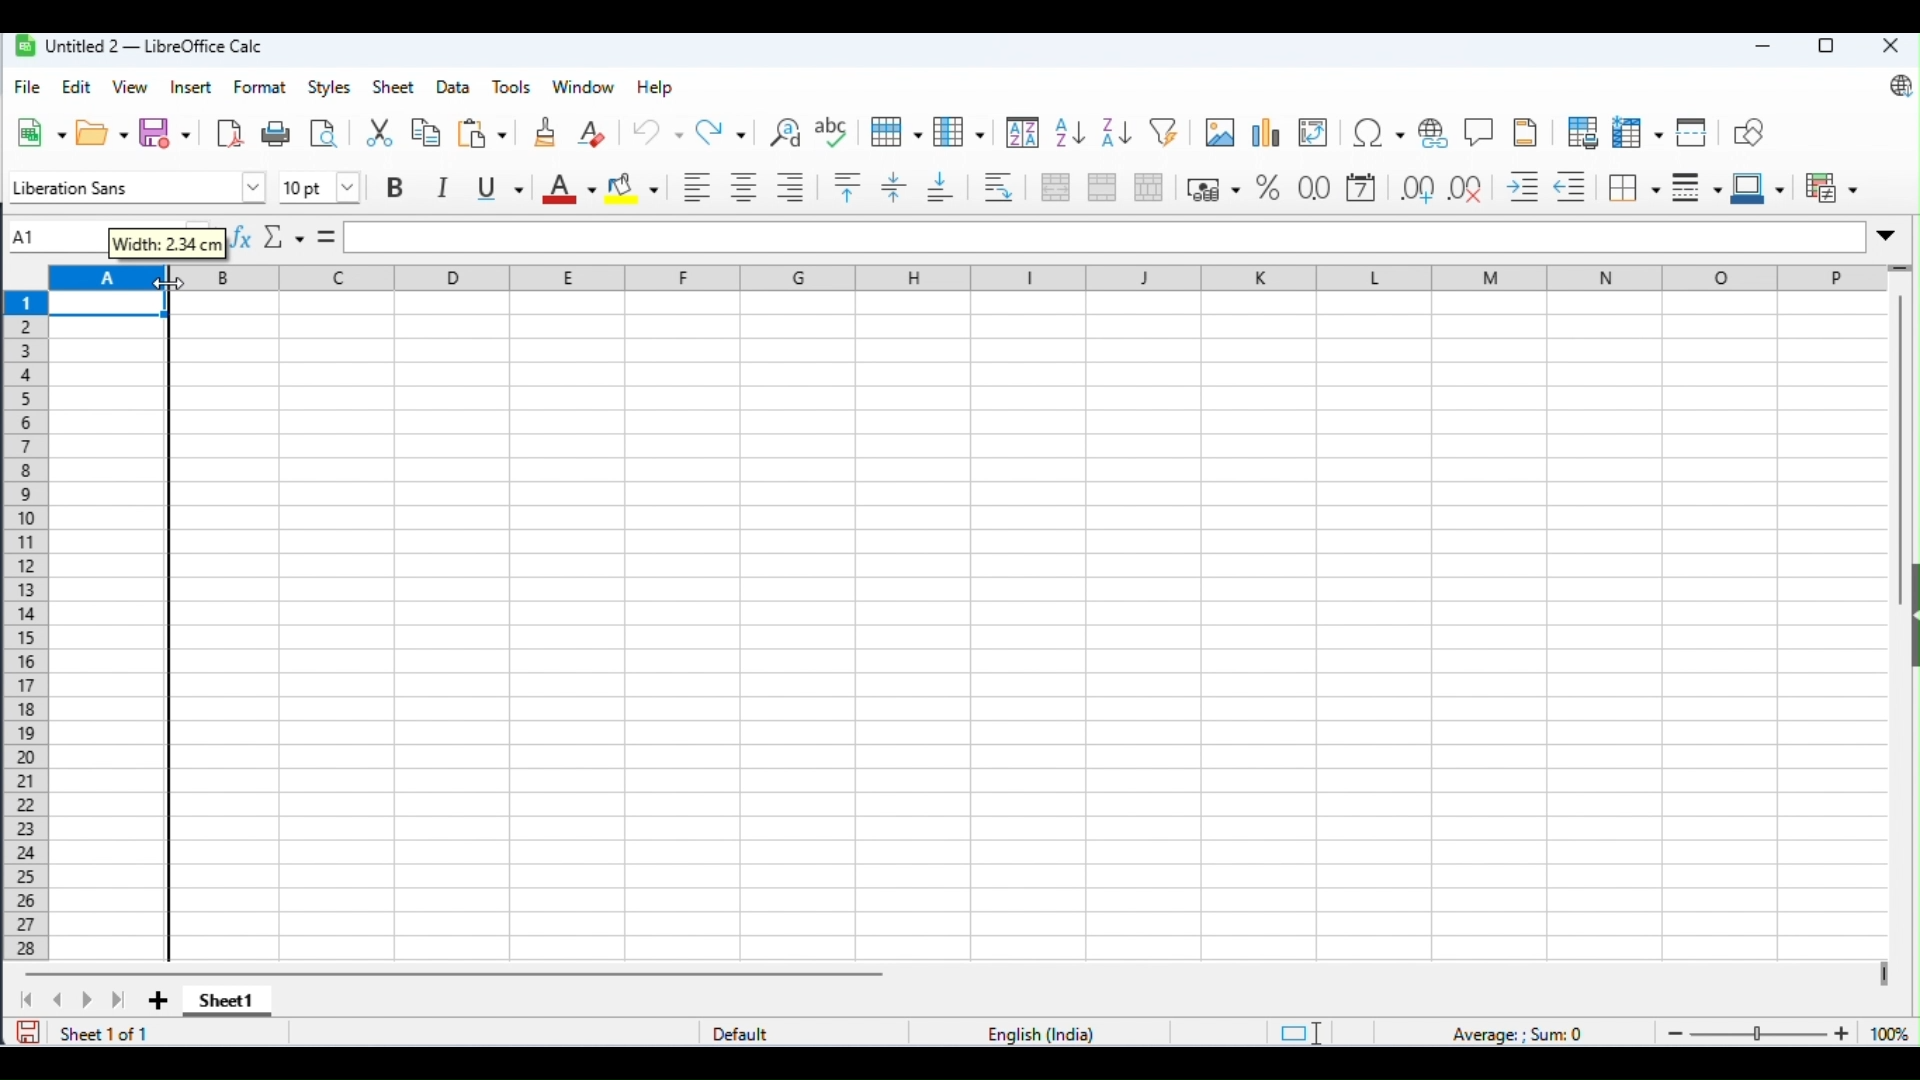 The width and height of the screenshot is (1920, 1080). I want to click on lign to bottom, so click(942, 185).